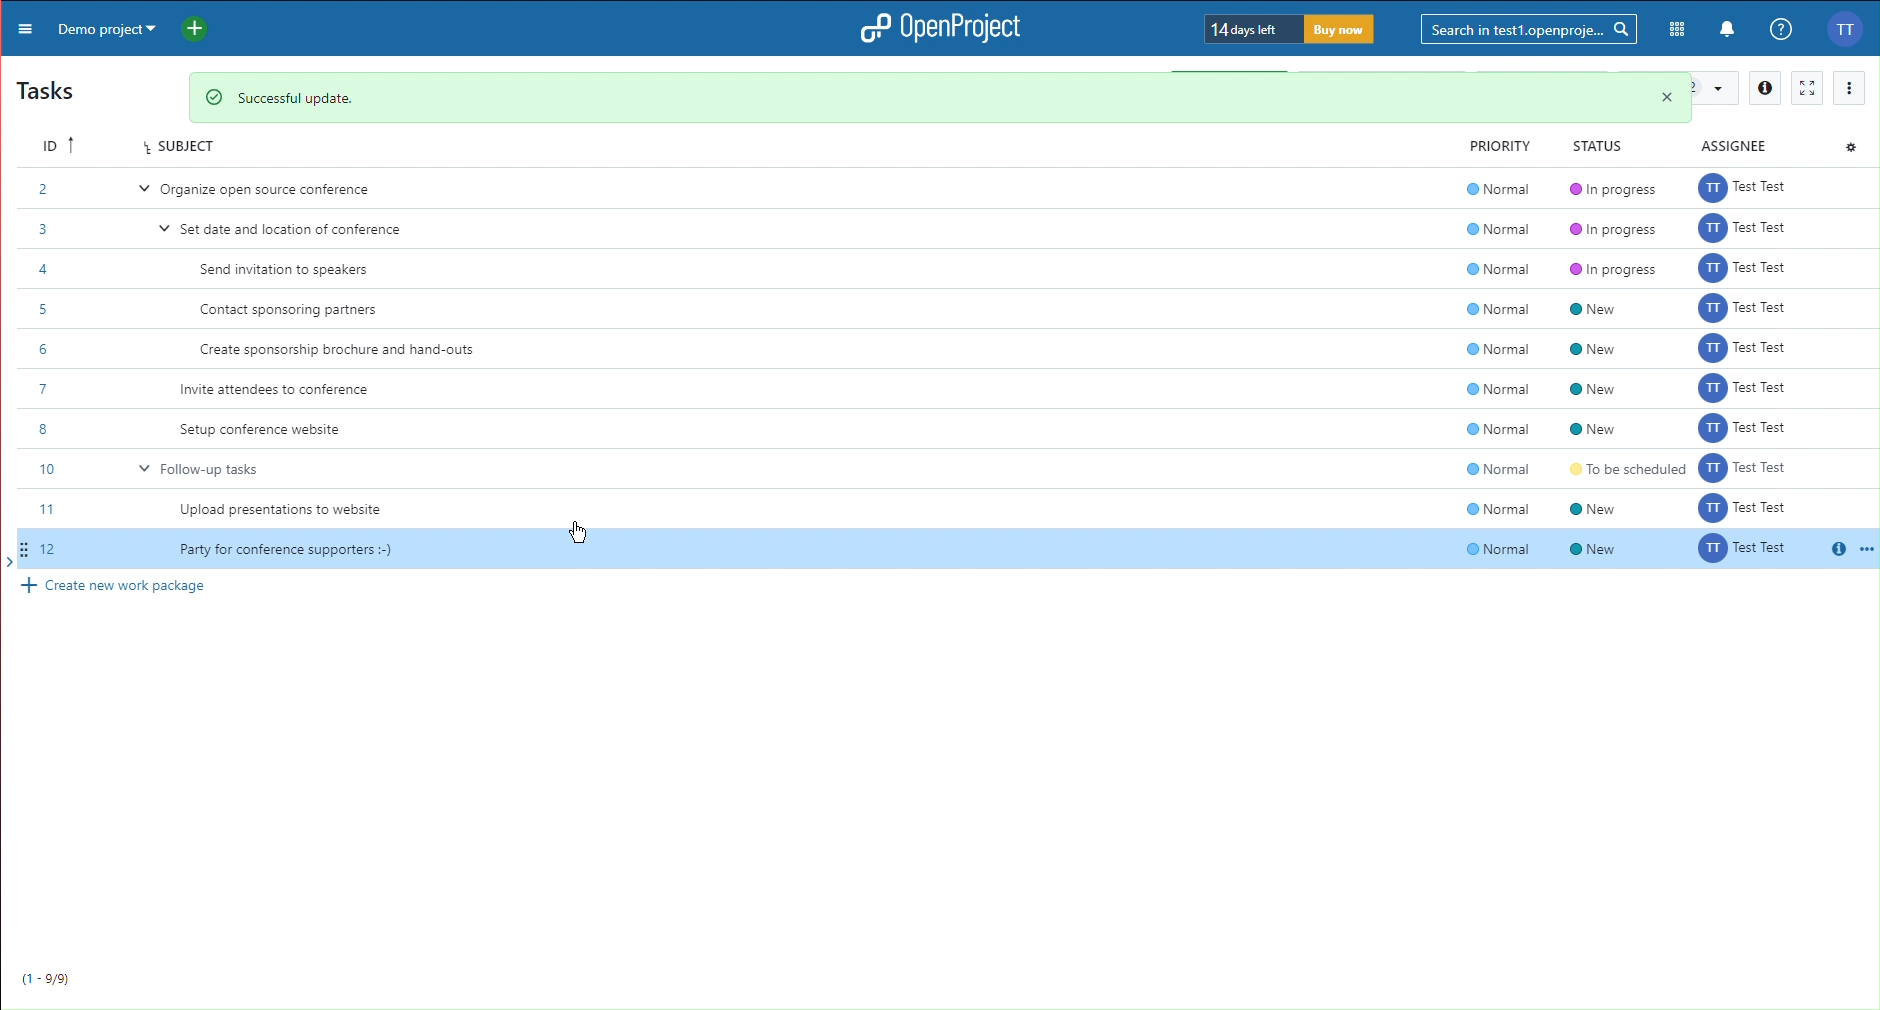 The width and height of the screenshot is (1880, 1010). What do you see at coordinates (1291, 29) in the screenshot?
I see `Trial timer` at bounding box center [1291, 29].